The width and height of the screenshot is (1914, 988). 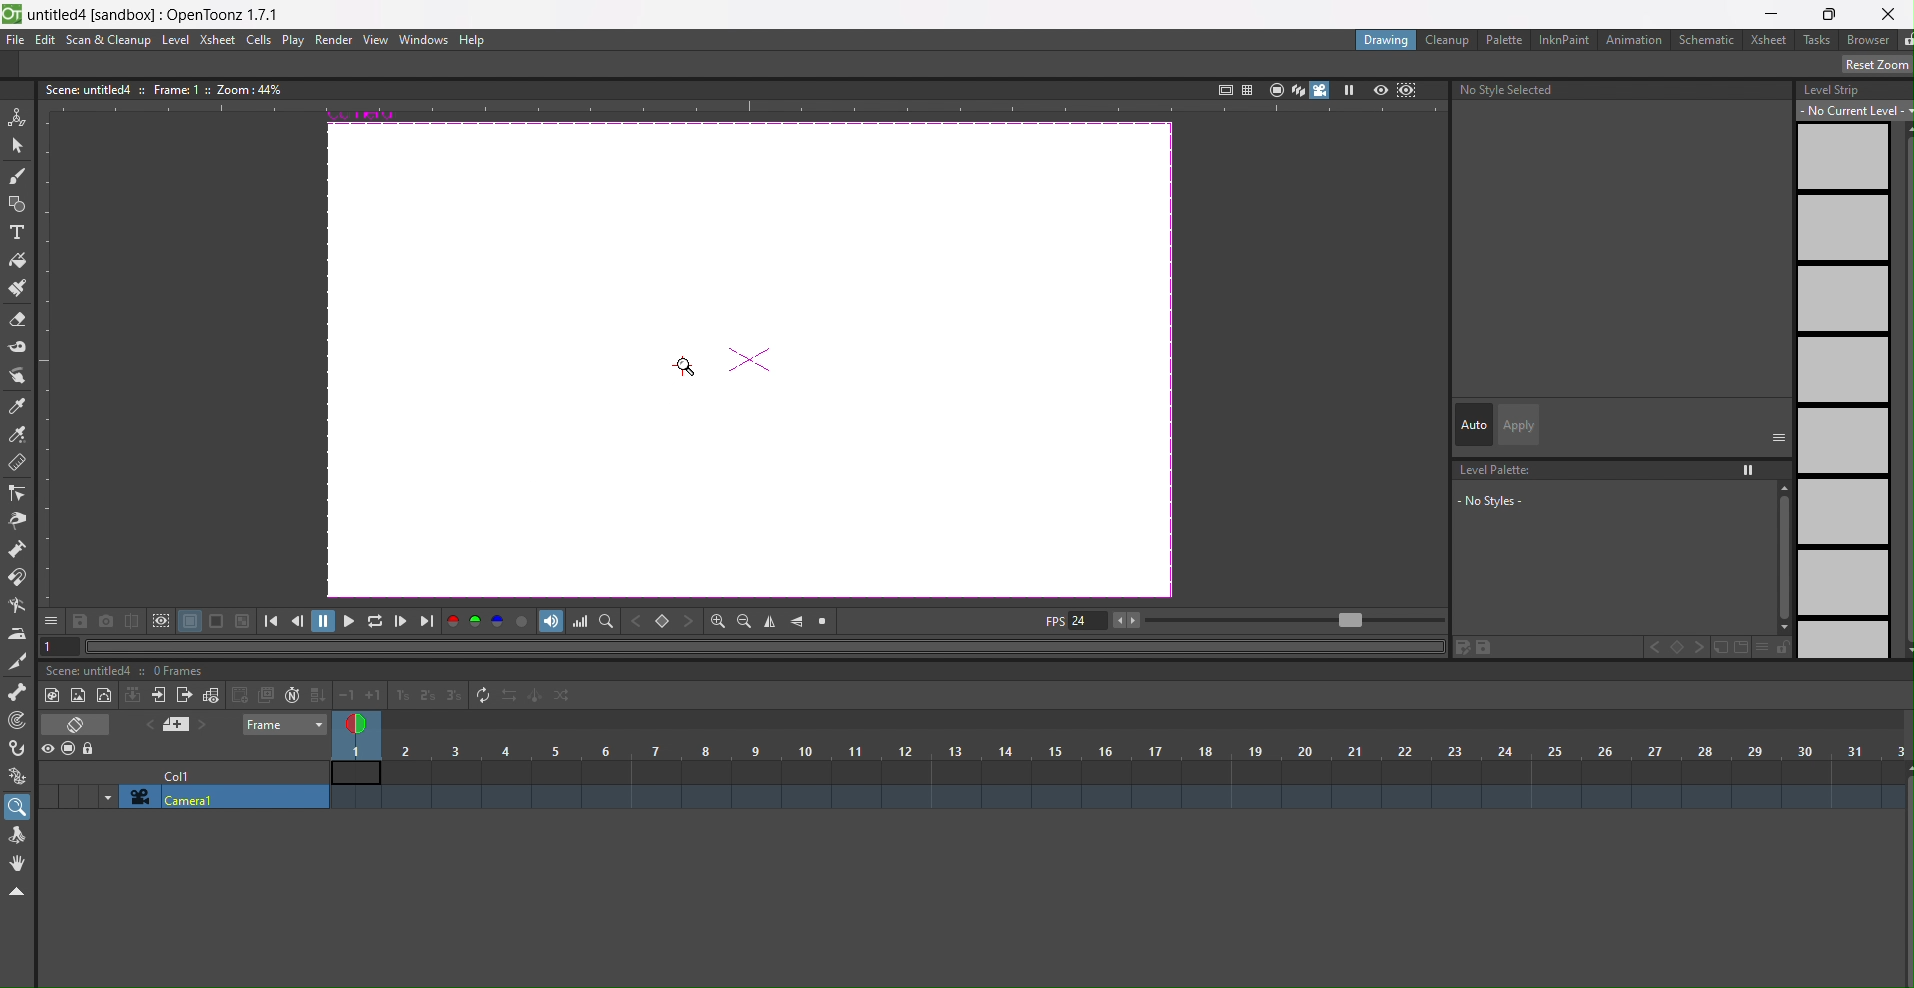 I want to click on unlocked, so click(x=1902, y=40).